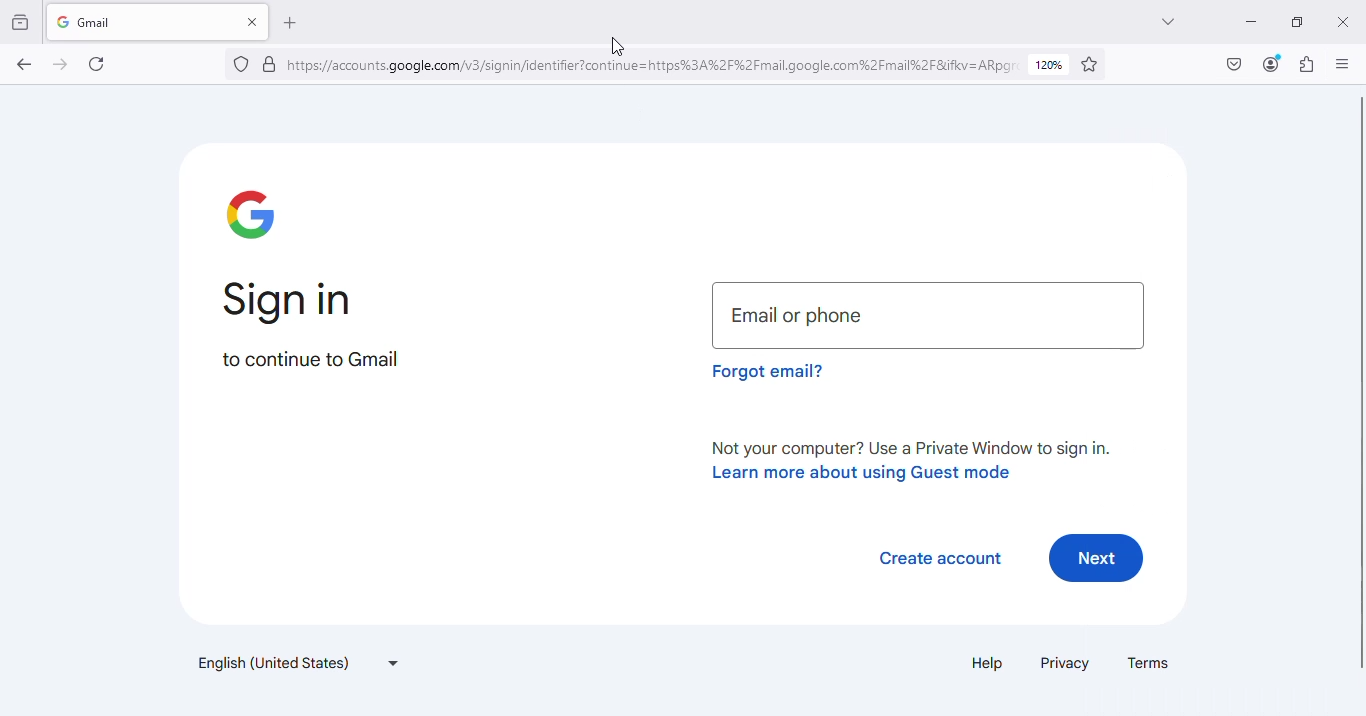  Describe the element at coordinates (1356, 381) in the screenshot. I see `vertical scroll bar` at that location.